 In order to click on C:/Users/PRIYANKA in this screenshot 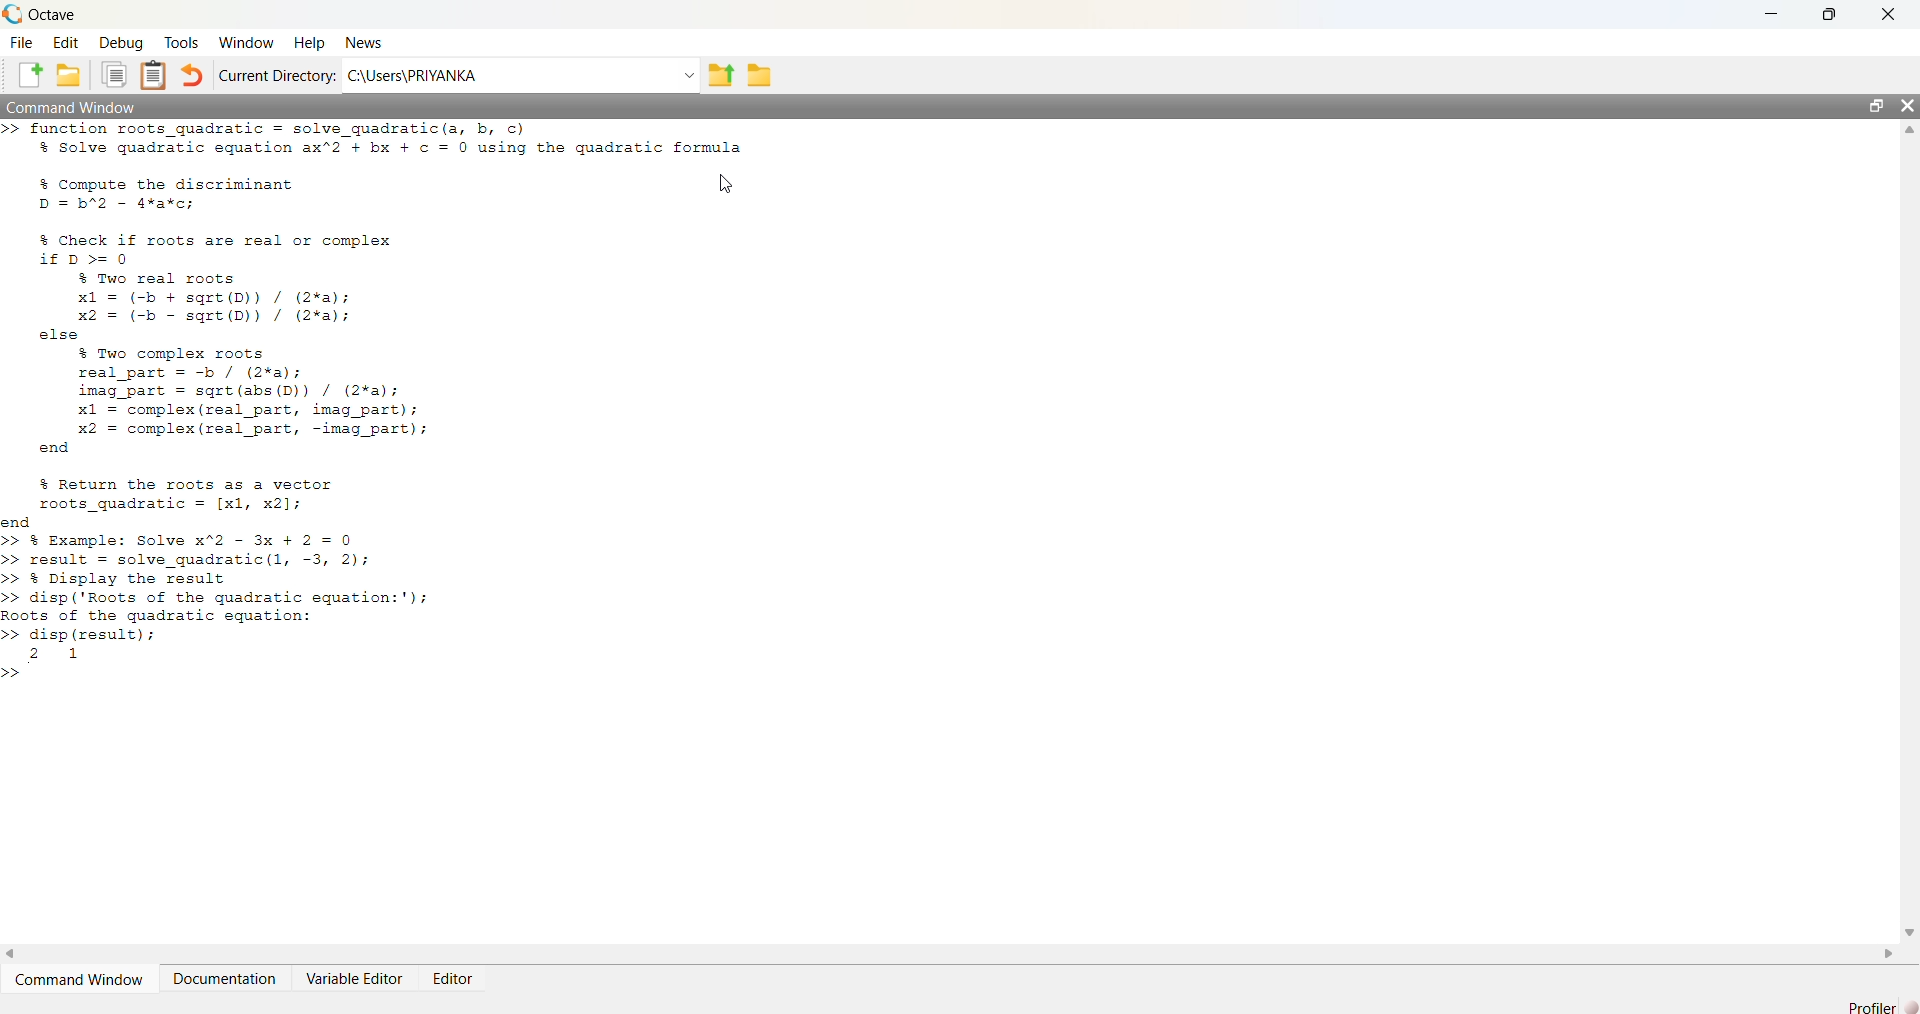, I will do `click(509, 73)`.